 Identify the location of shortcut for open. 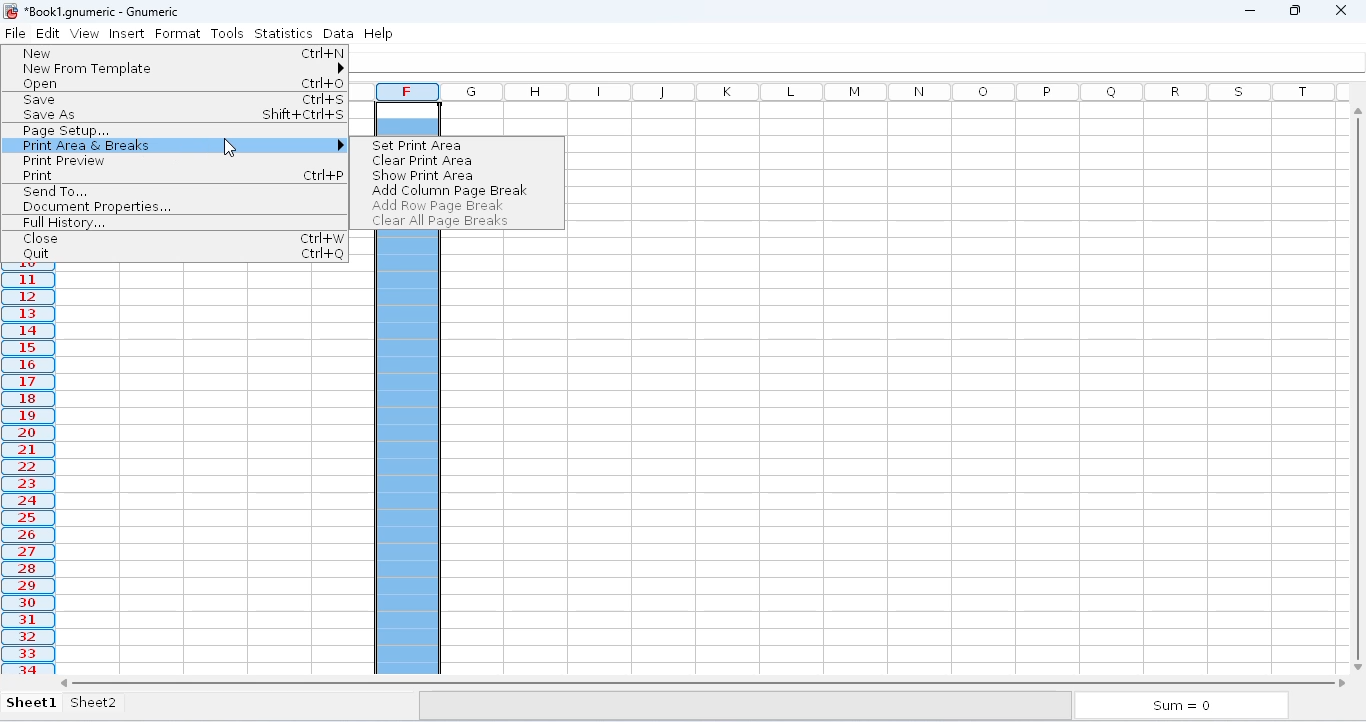
(323, 84).